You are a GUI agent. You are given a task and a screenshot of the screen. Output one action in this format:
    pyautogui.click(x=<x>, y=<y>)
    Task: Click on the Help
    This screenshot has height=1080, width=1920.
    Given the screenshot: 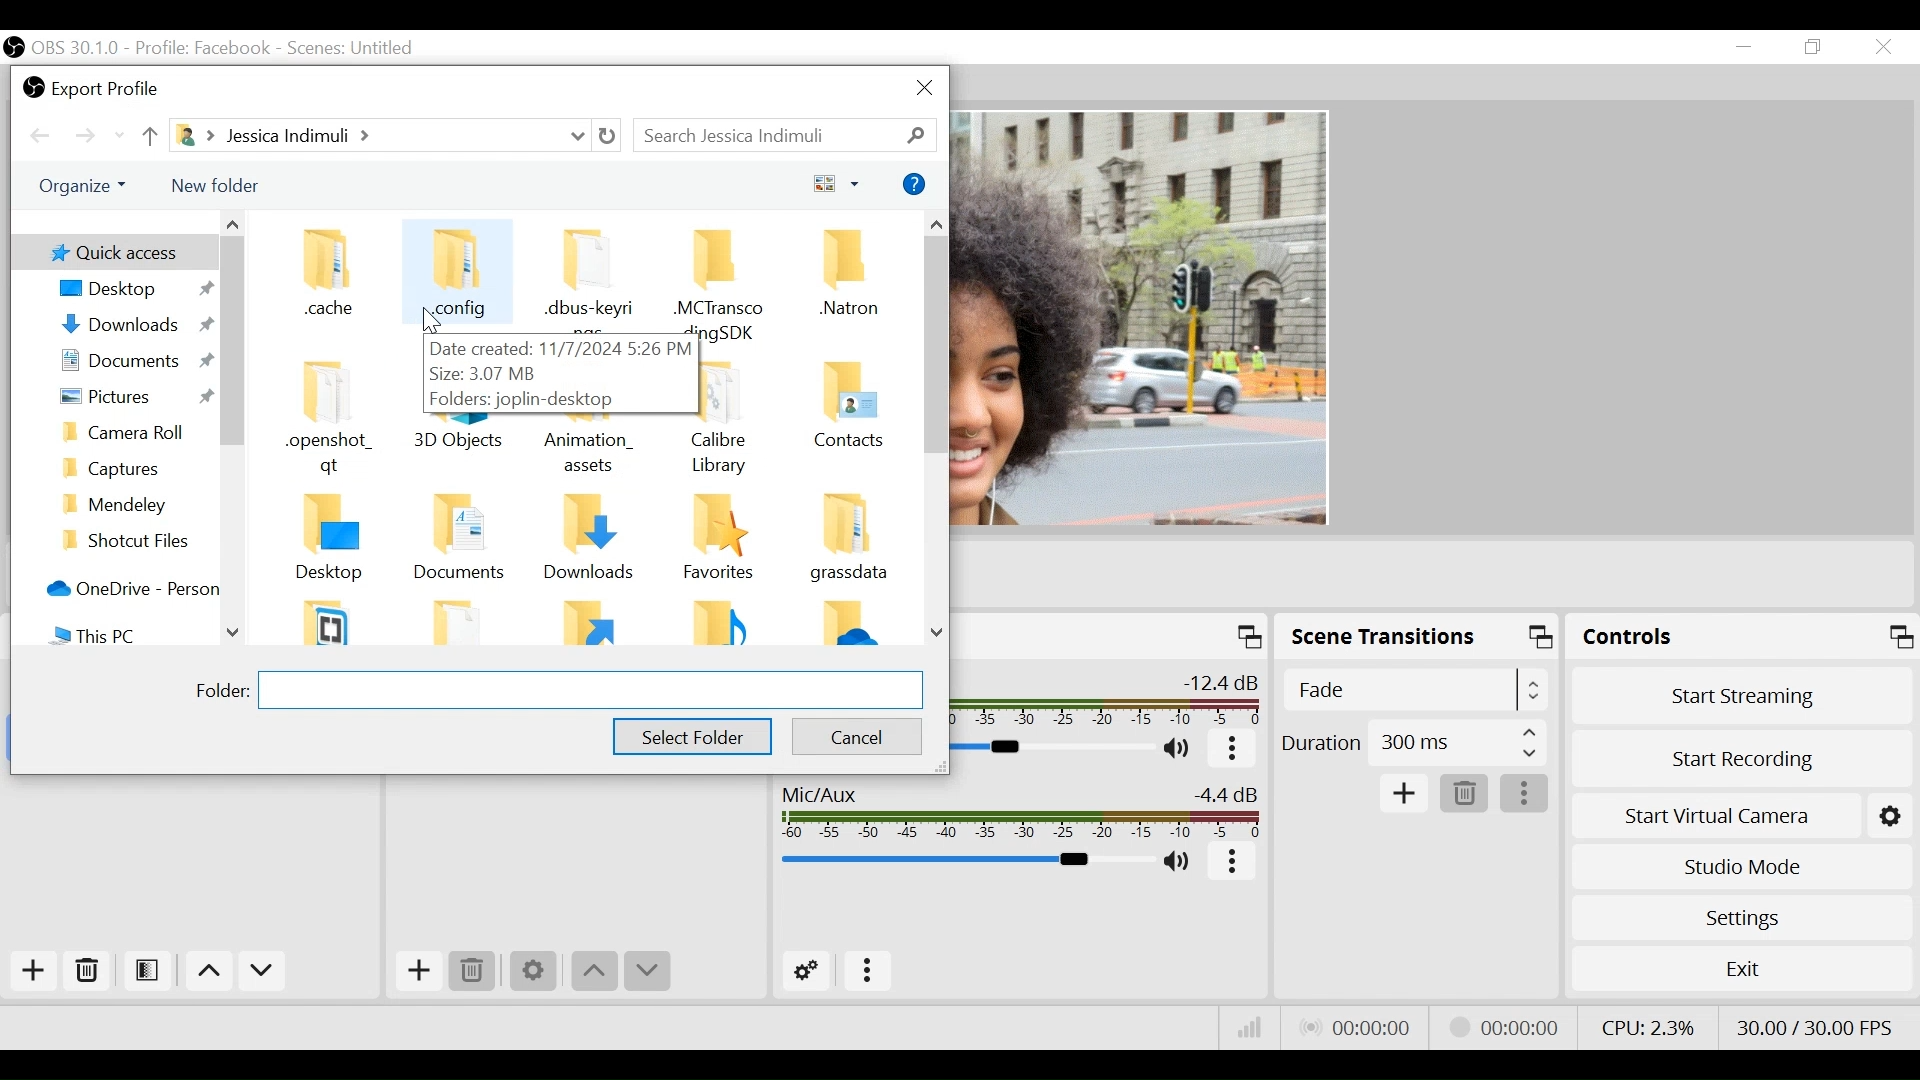 What is the action you would take?
    pyautogui.click(x=916, y=184)
    